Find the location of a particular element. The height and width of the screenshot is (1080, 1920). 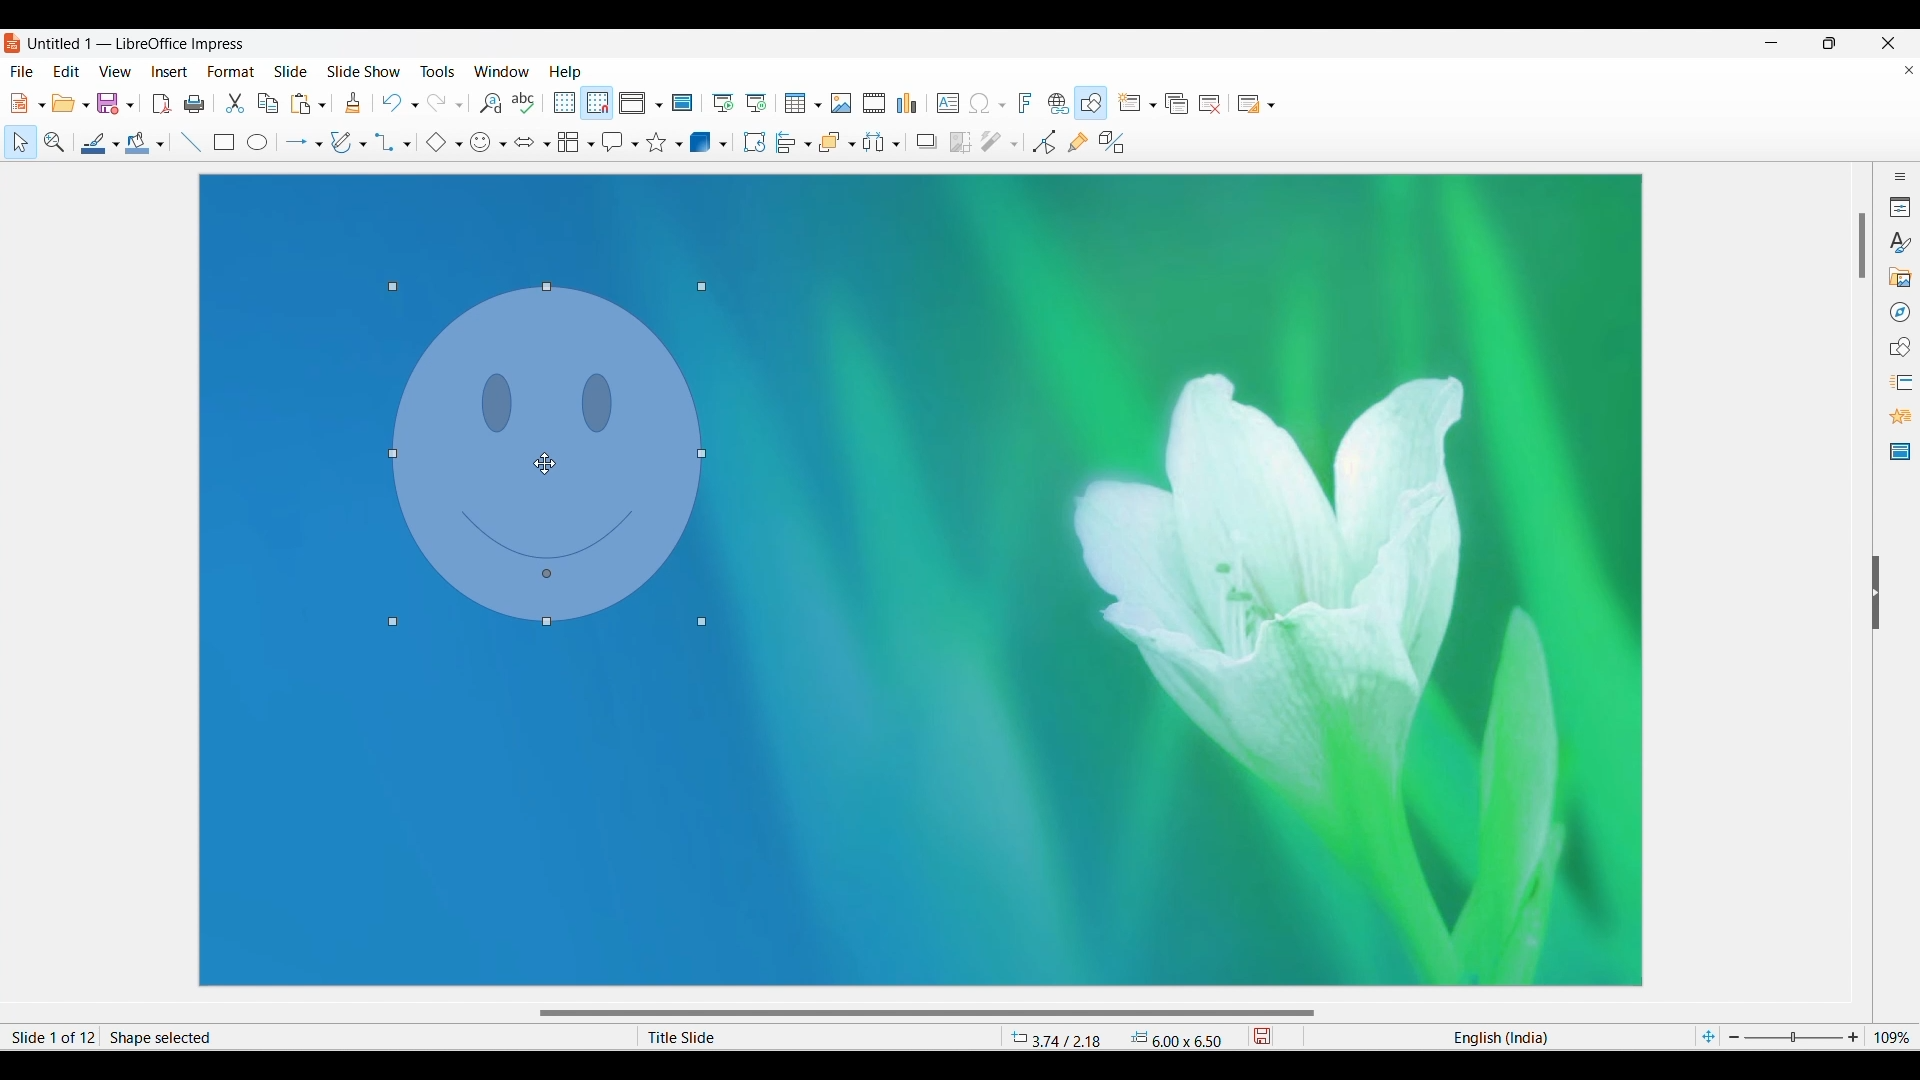

Insert tabel is located at coordinates (803, 103).